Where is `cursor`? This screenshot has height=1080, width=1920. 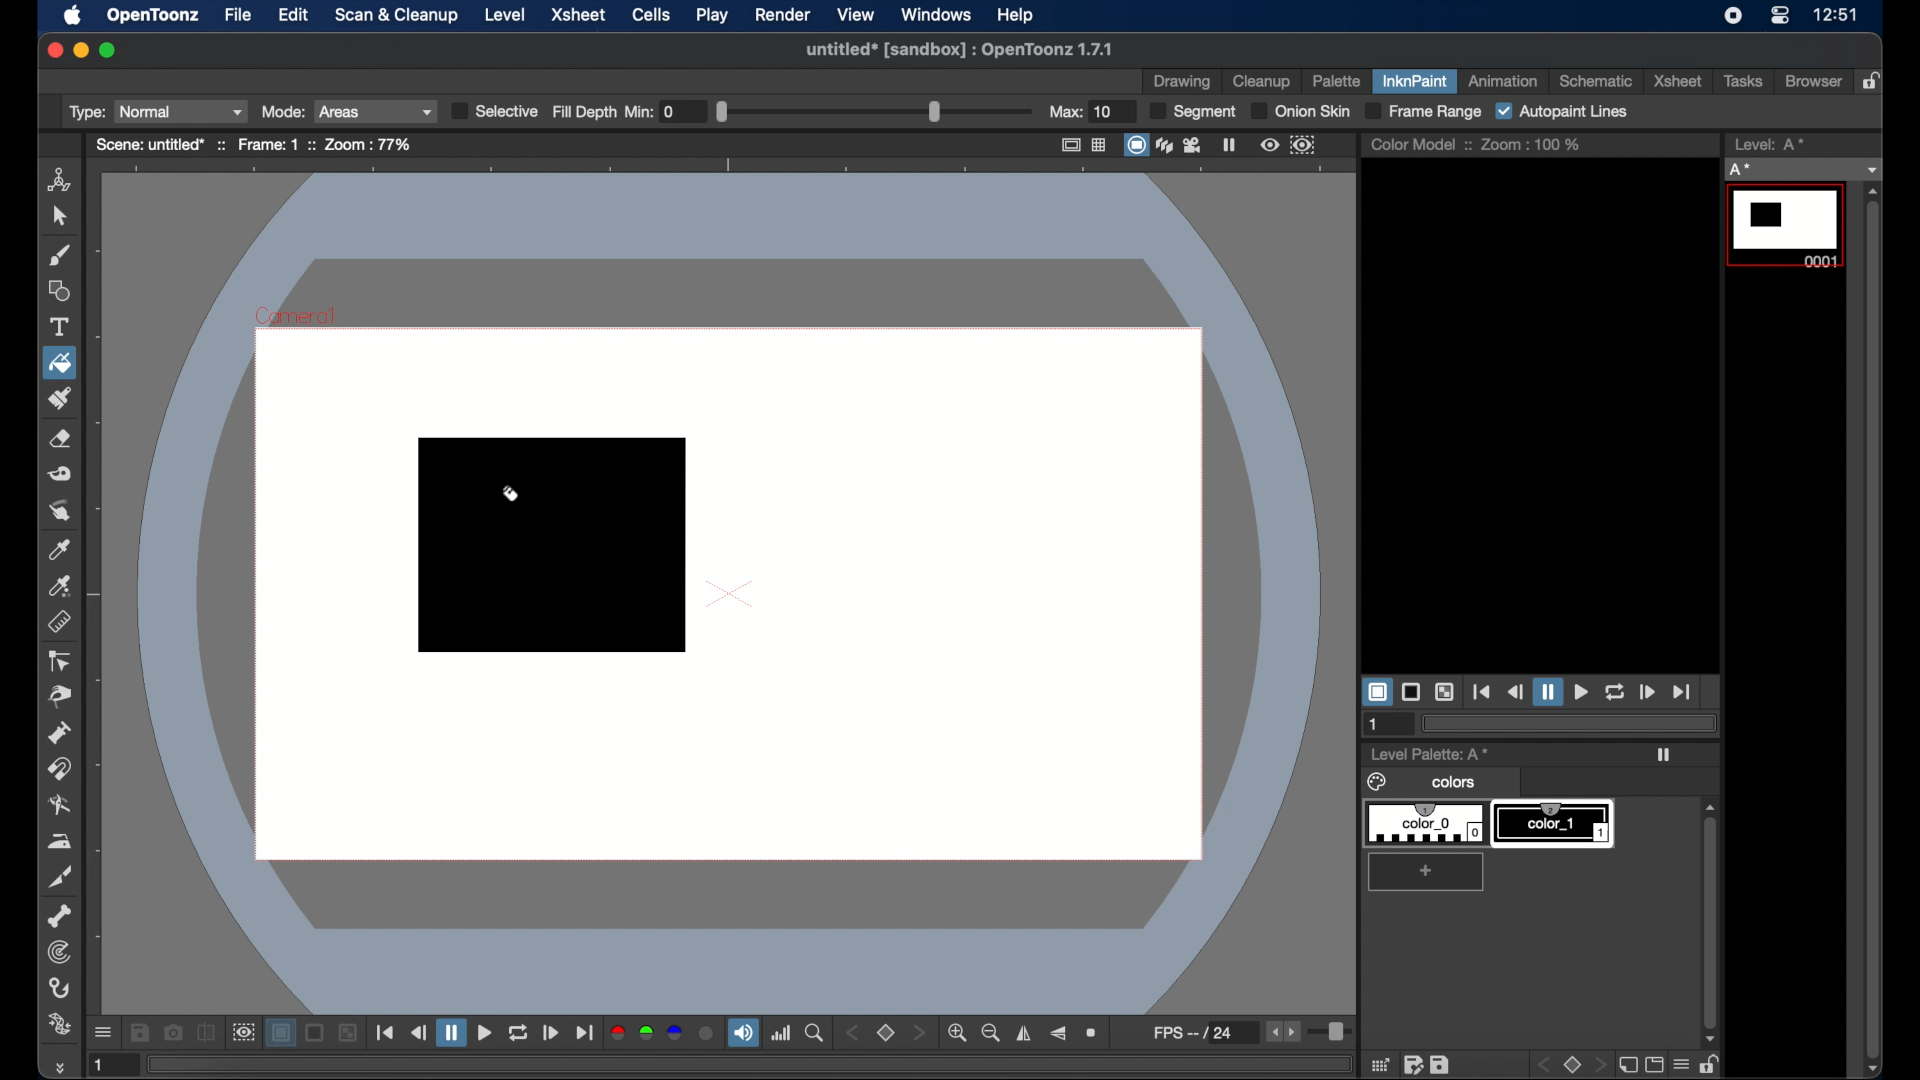 cursor is located at coordinates (77, 379).